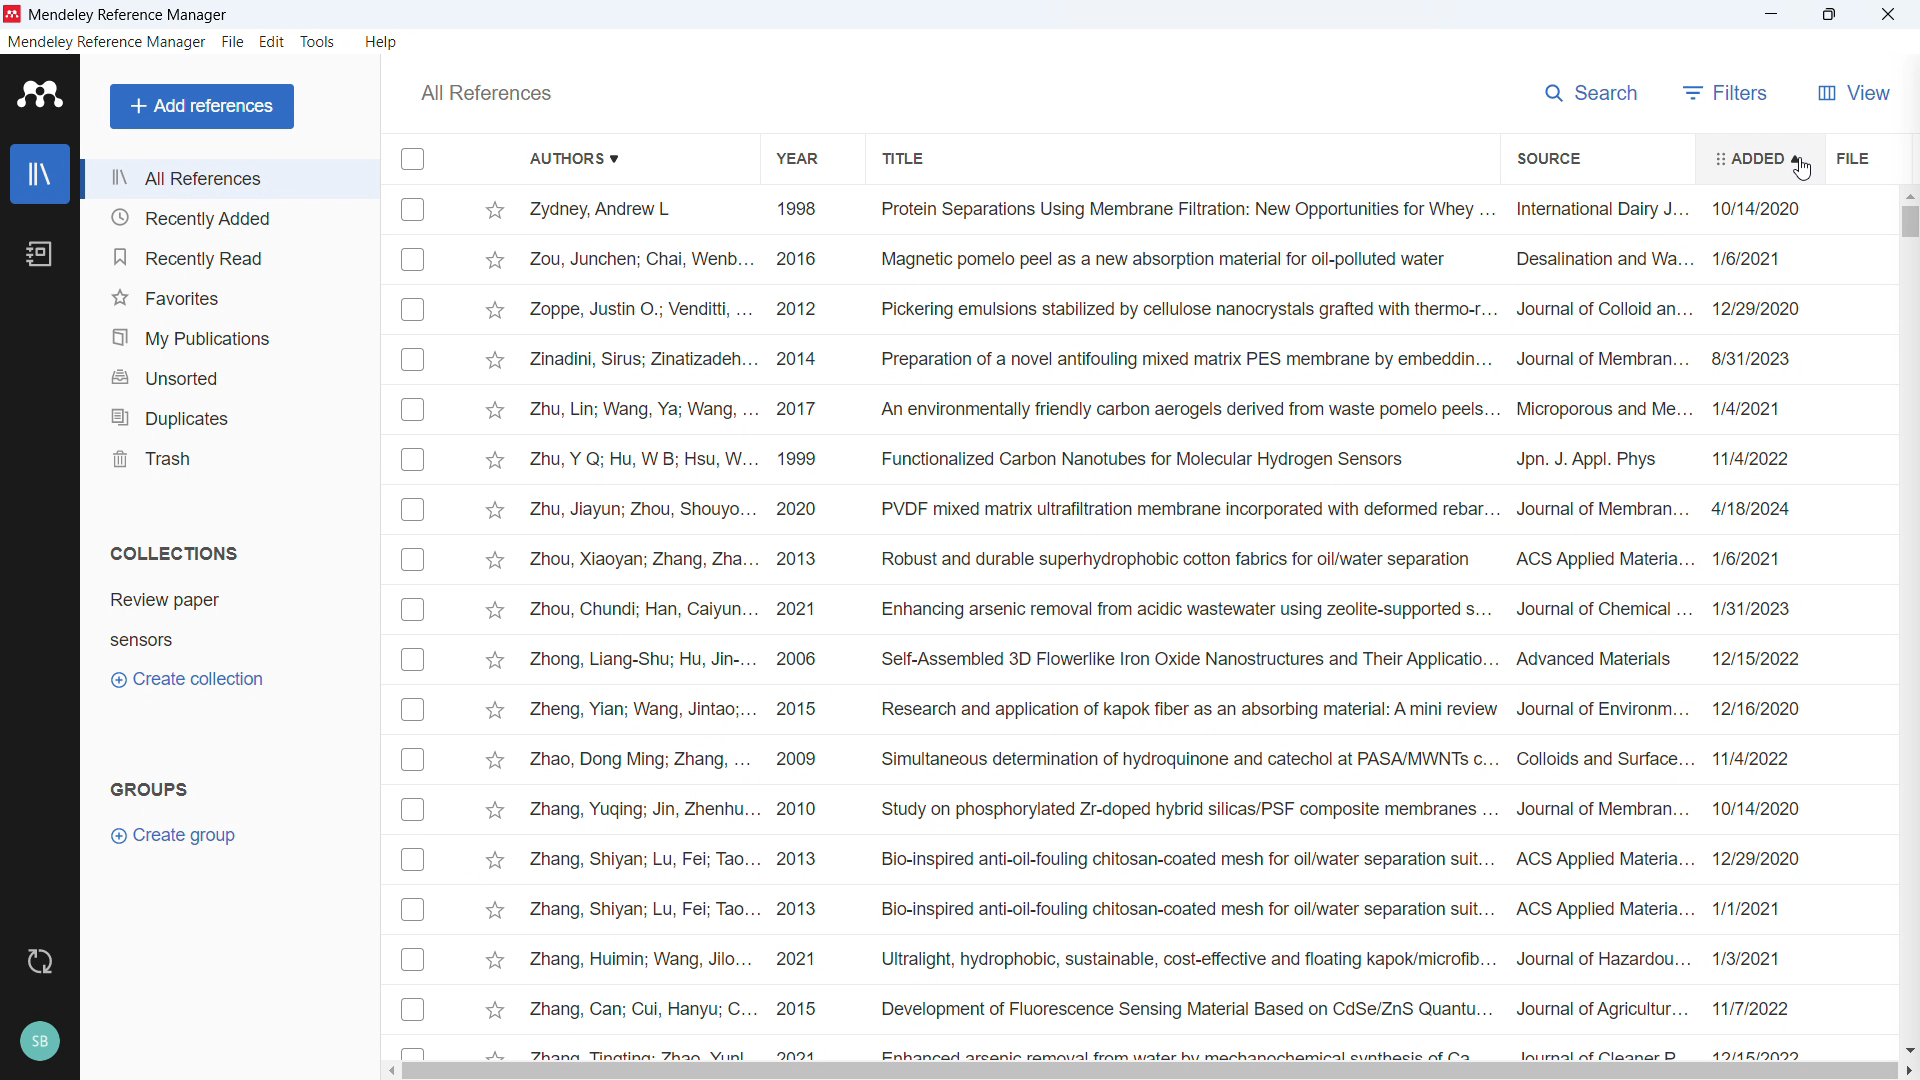  I want to click on Sort by title , so click(904, 158).